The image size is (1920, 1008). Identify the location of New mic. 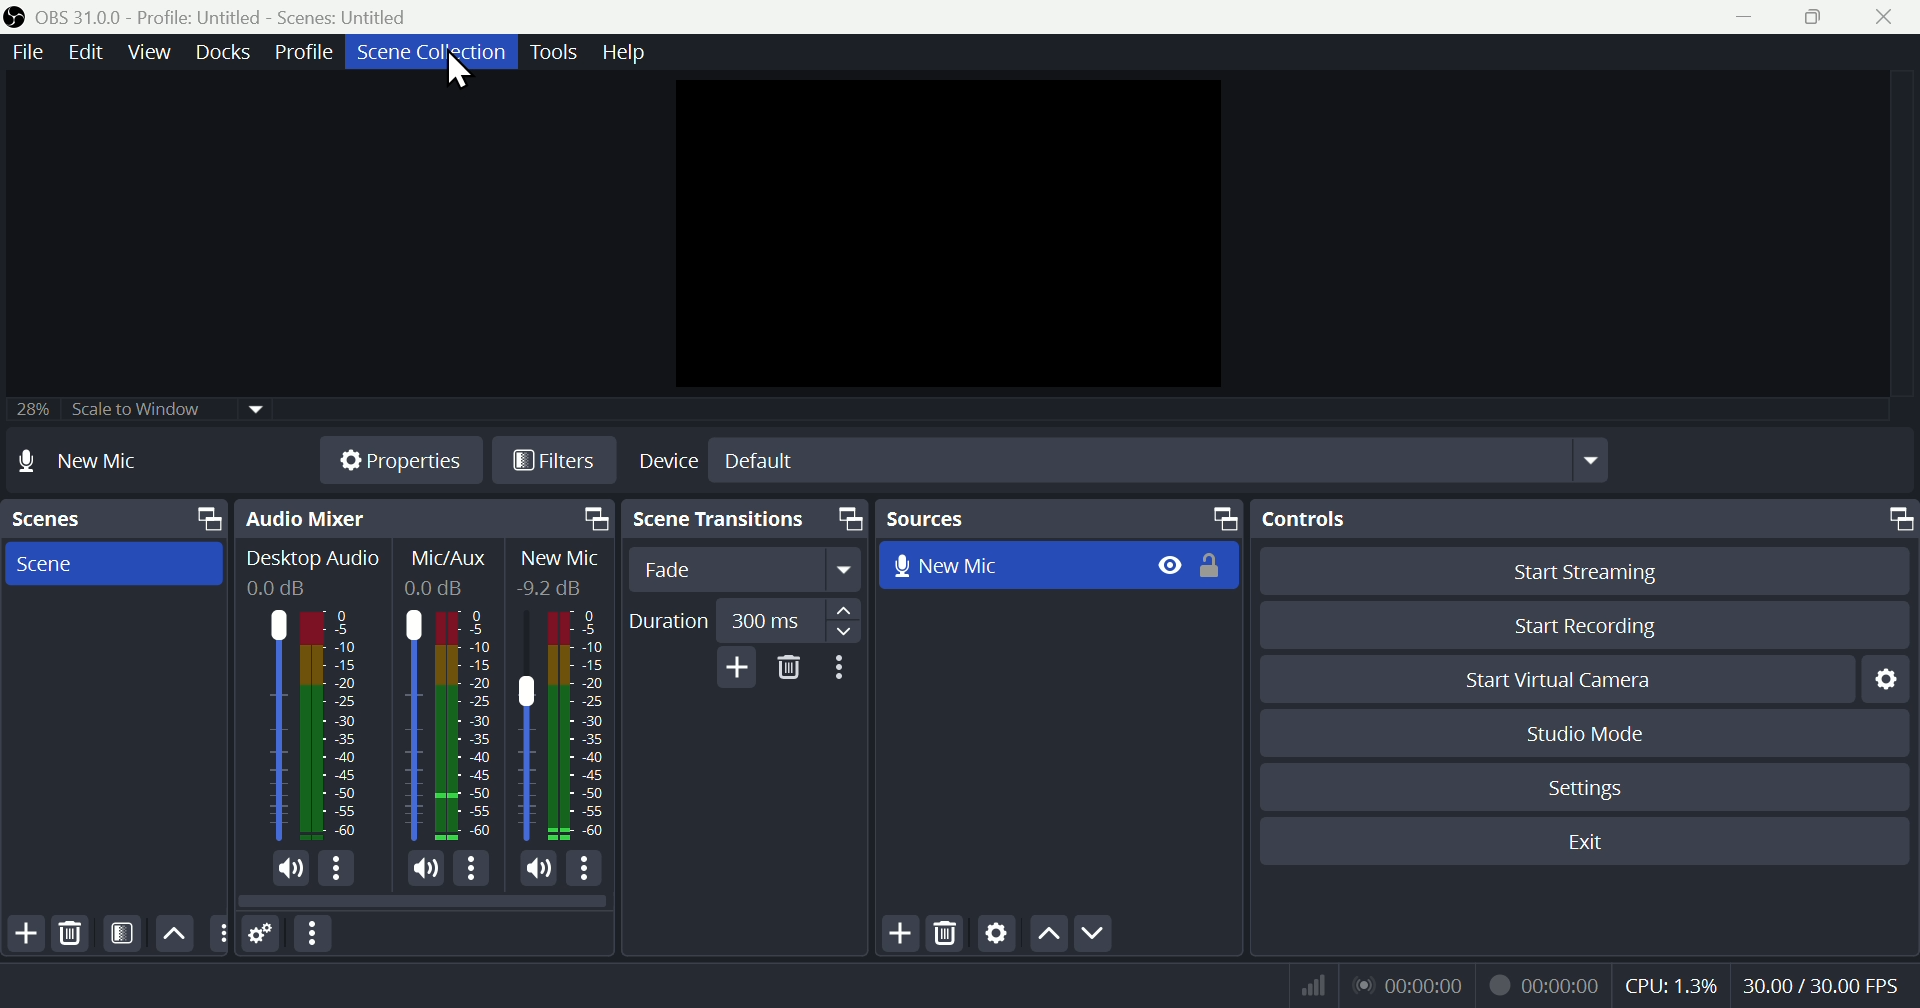
(84, 461).